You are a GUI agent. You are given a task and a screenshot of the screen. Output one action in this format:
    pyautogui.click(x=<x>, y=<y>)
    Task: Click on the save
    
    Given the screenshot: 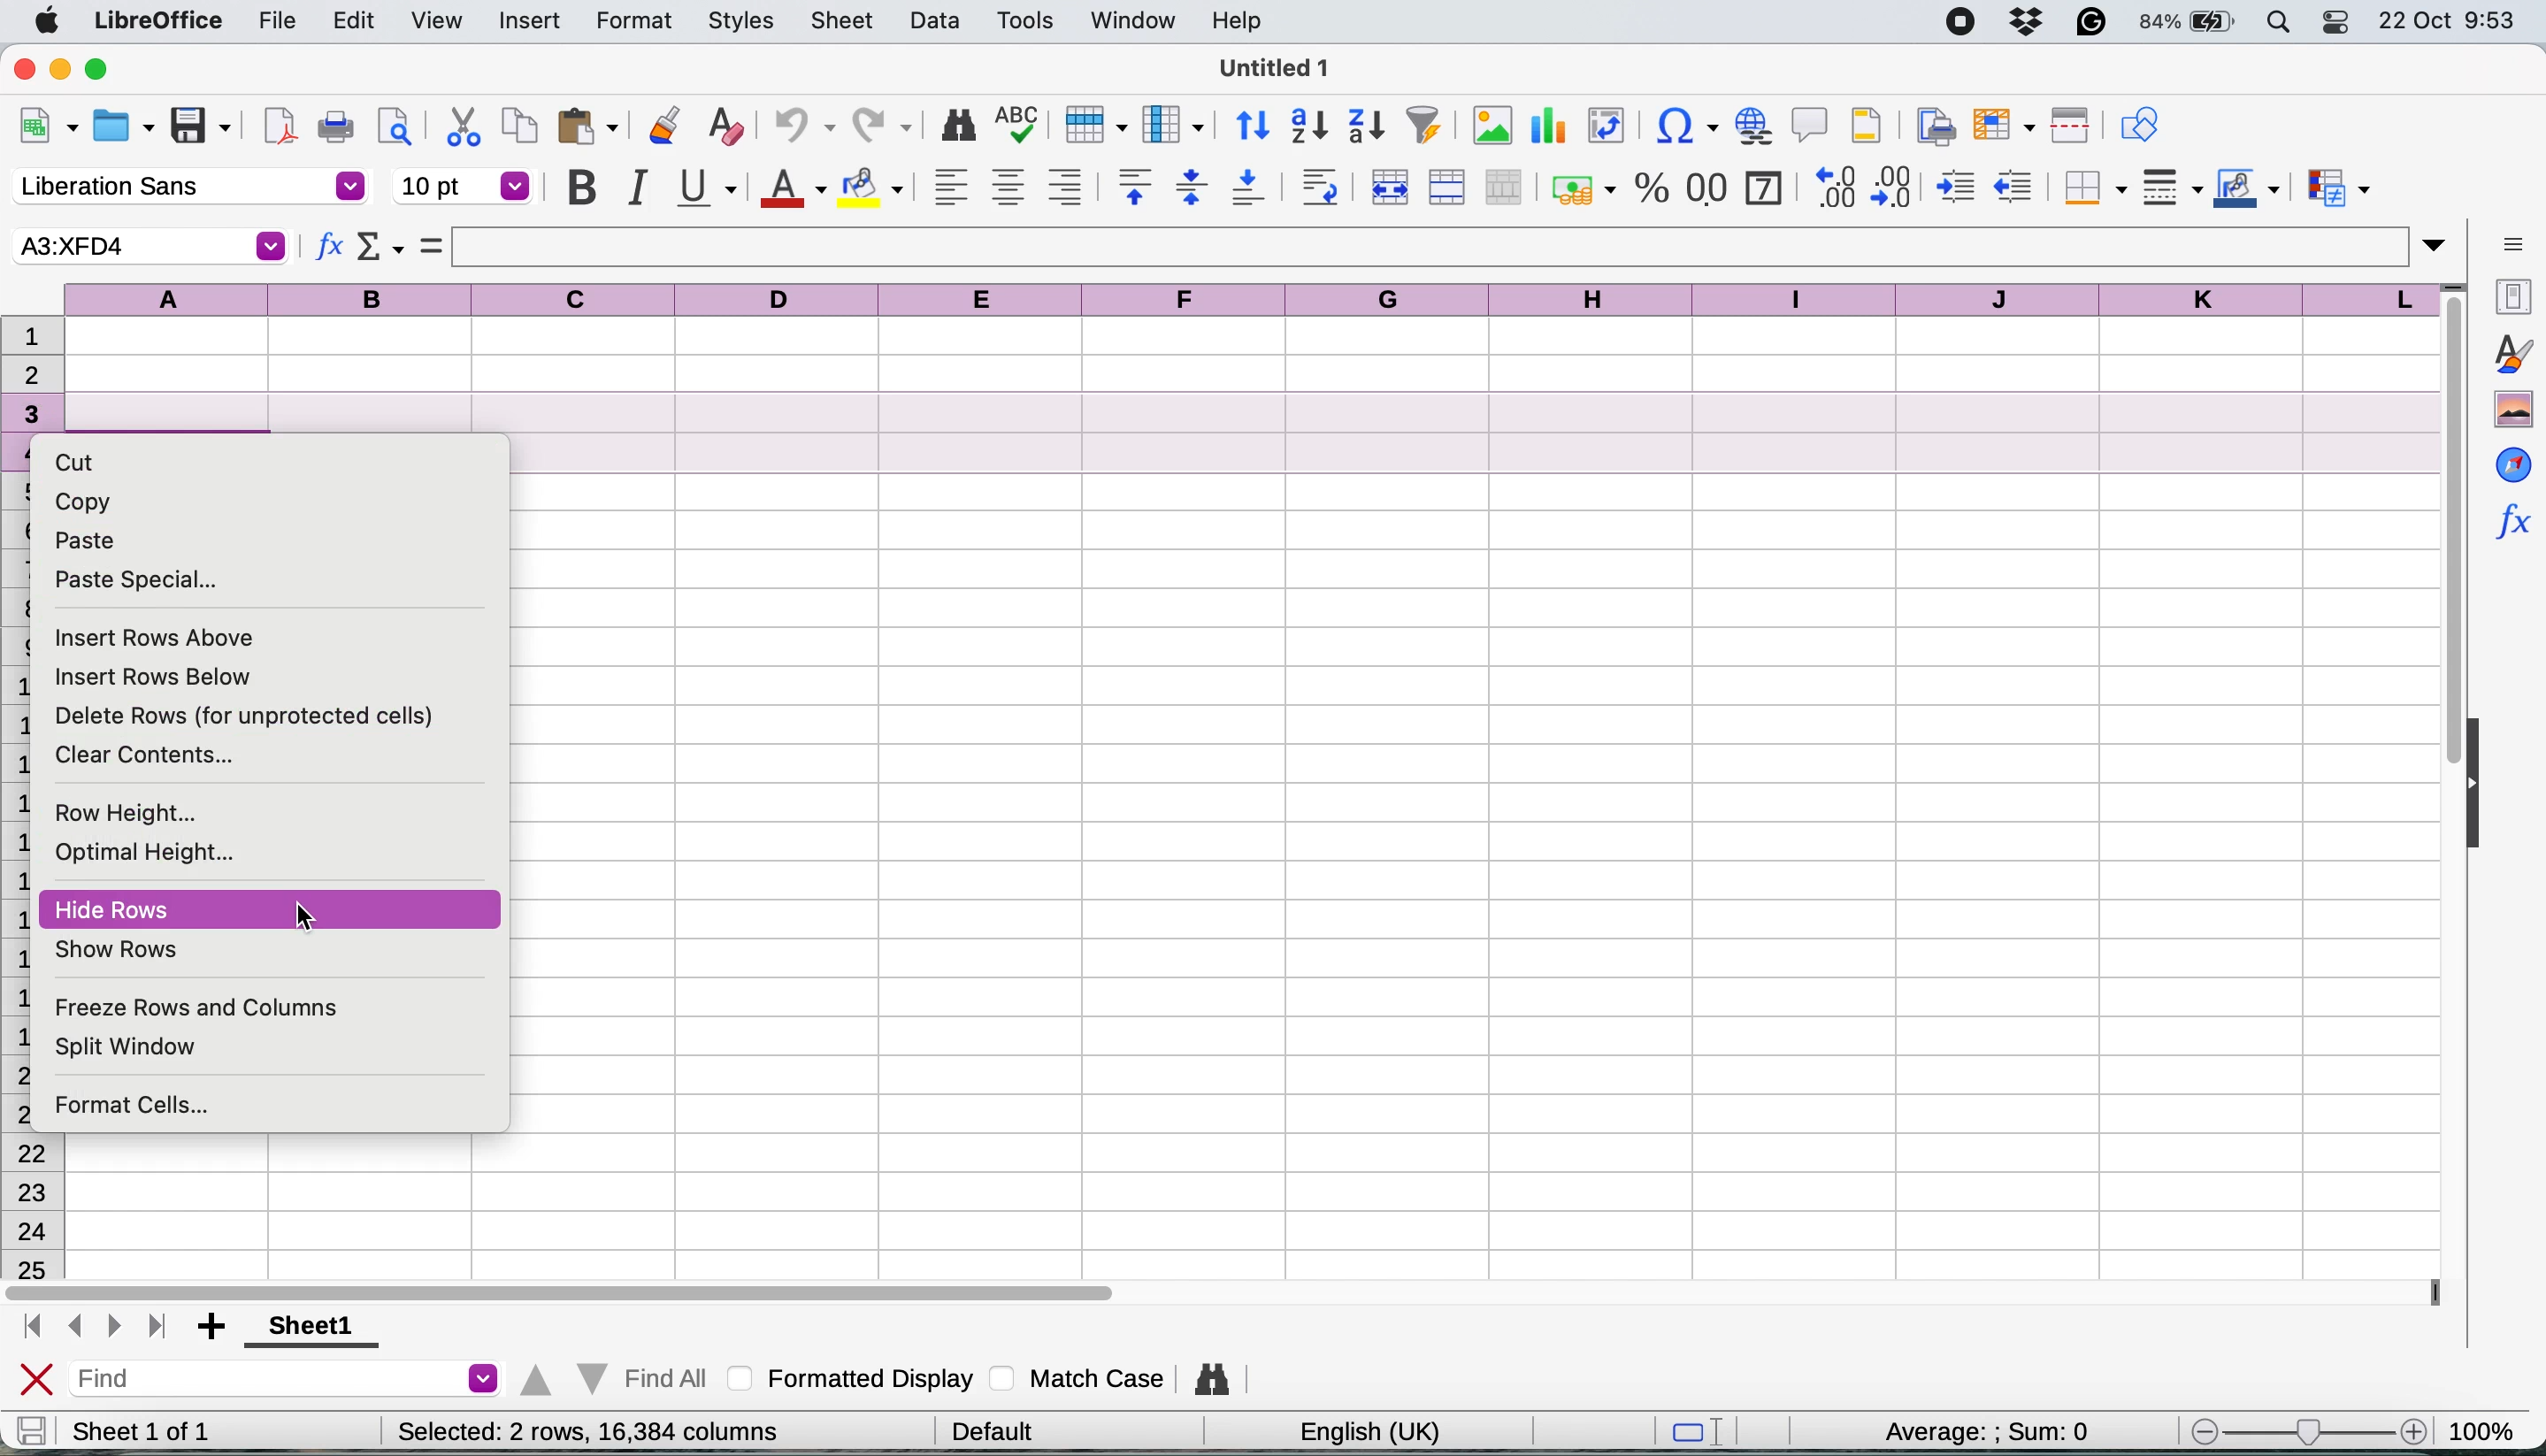 What is the action you would take?
    pyautogui.click(x=203, y=127)
    